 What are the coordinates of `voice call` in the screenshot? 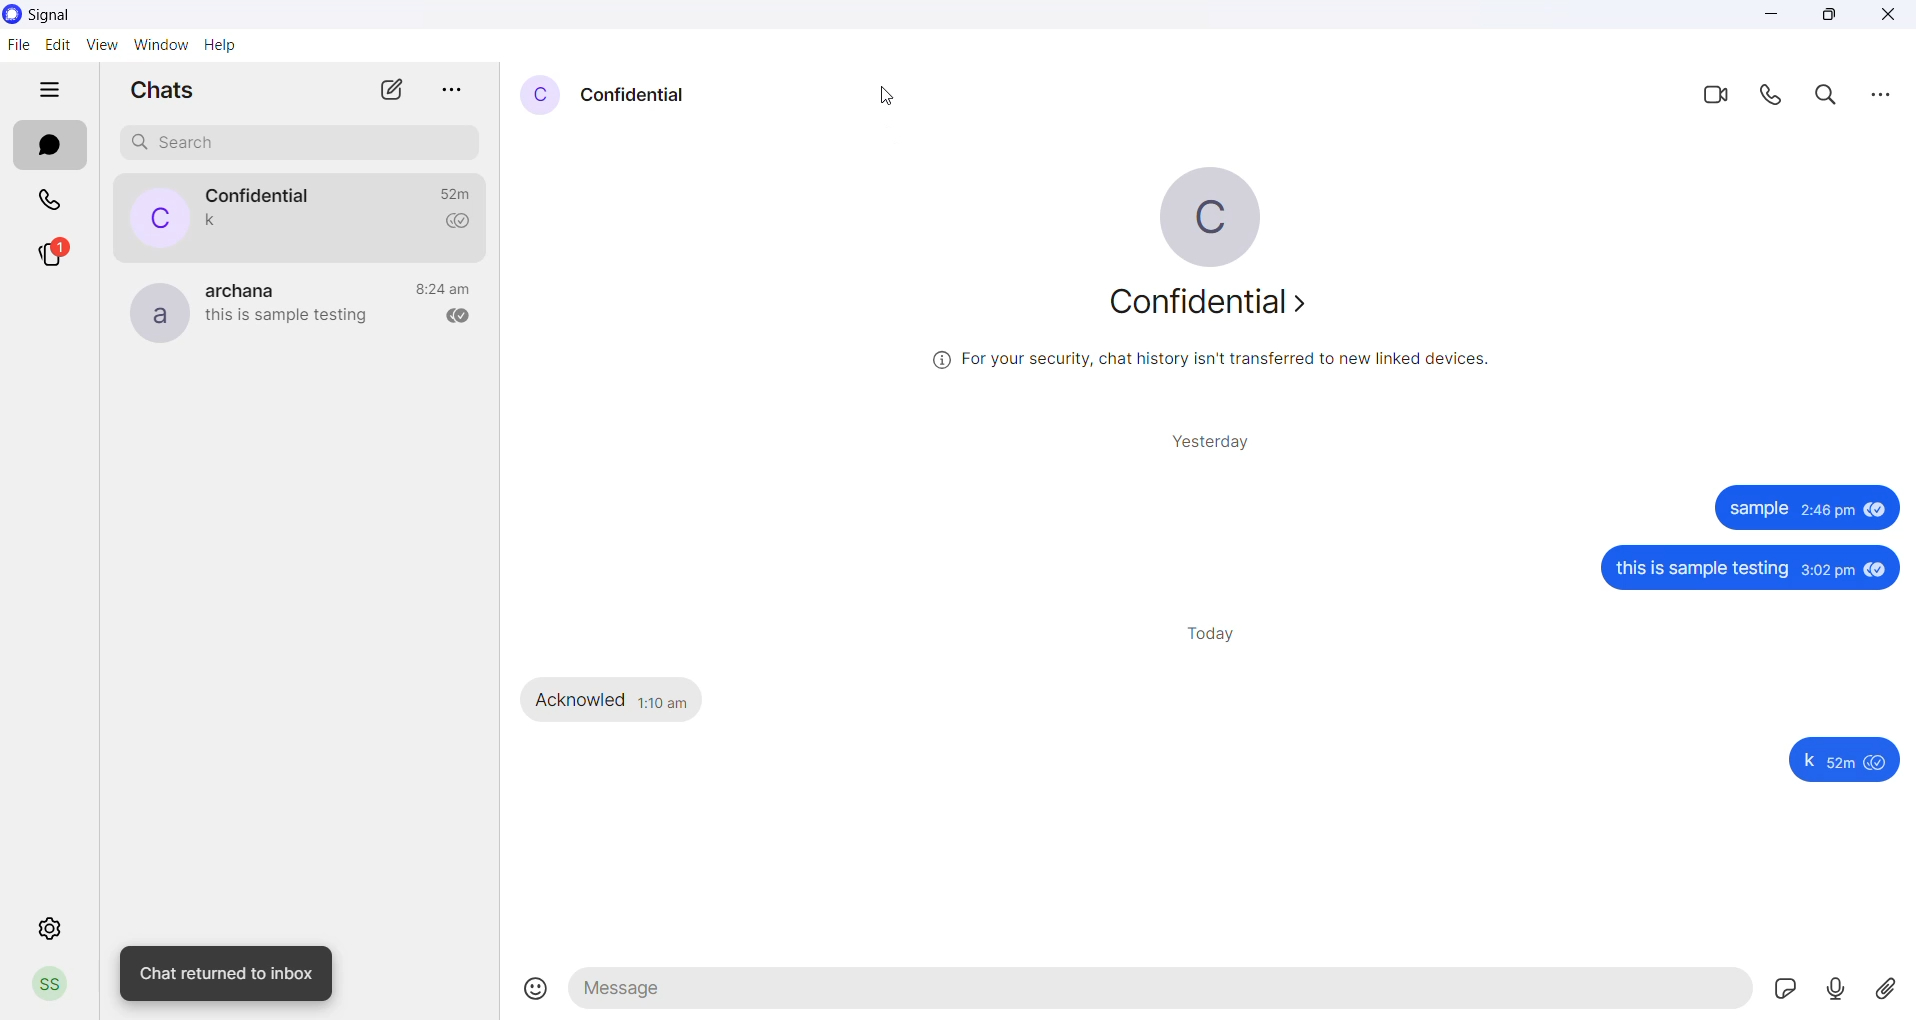 It's located at (1778, 99).